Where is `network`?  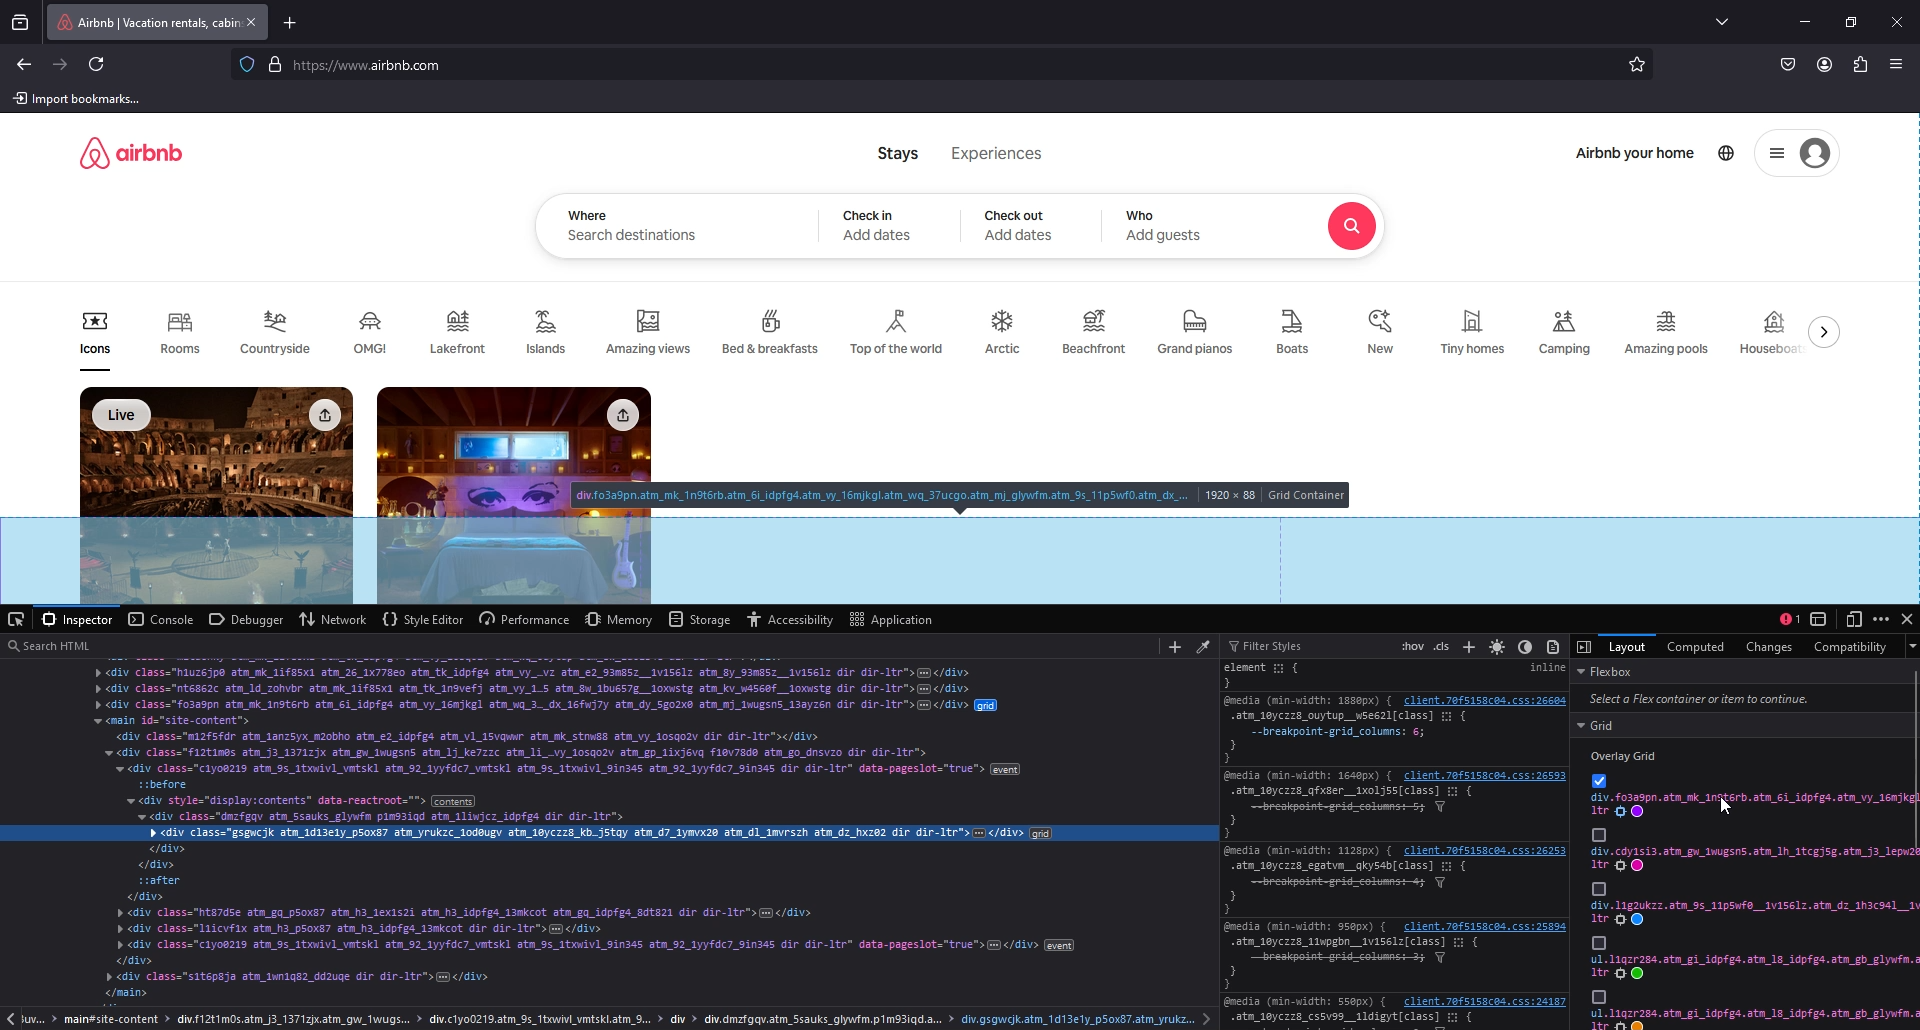
network is located at coordinates (332, 620).